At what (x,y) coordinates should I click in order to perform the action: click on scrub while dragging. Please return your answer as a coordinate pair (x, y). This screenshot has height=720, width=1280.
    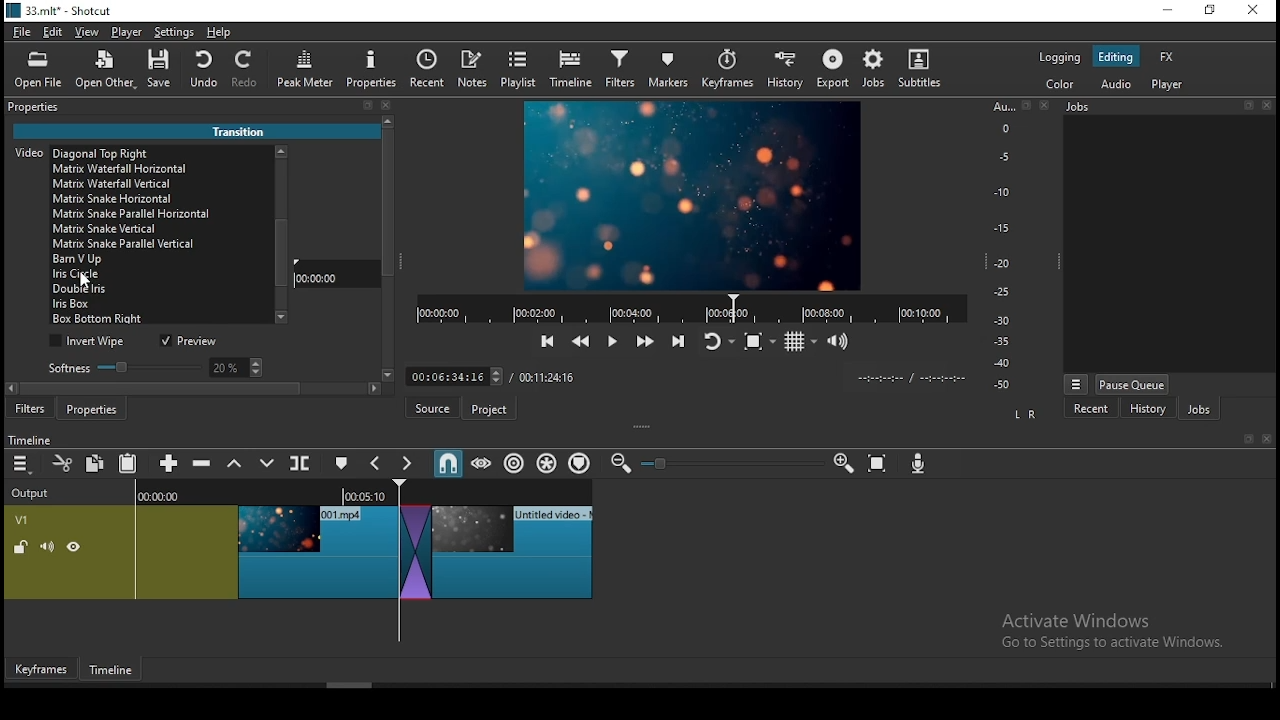
    Looking at the image, I should click on (483, 464).